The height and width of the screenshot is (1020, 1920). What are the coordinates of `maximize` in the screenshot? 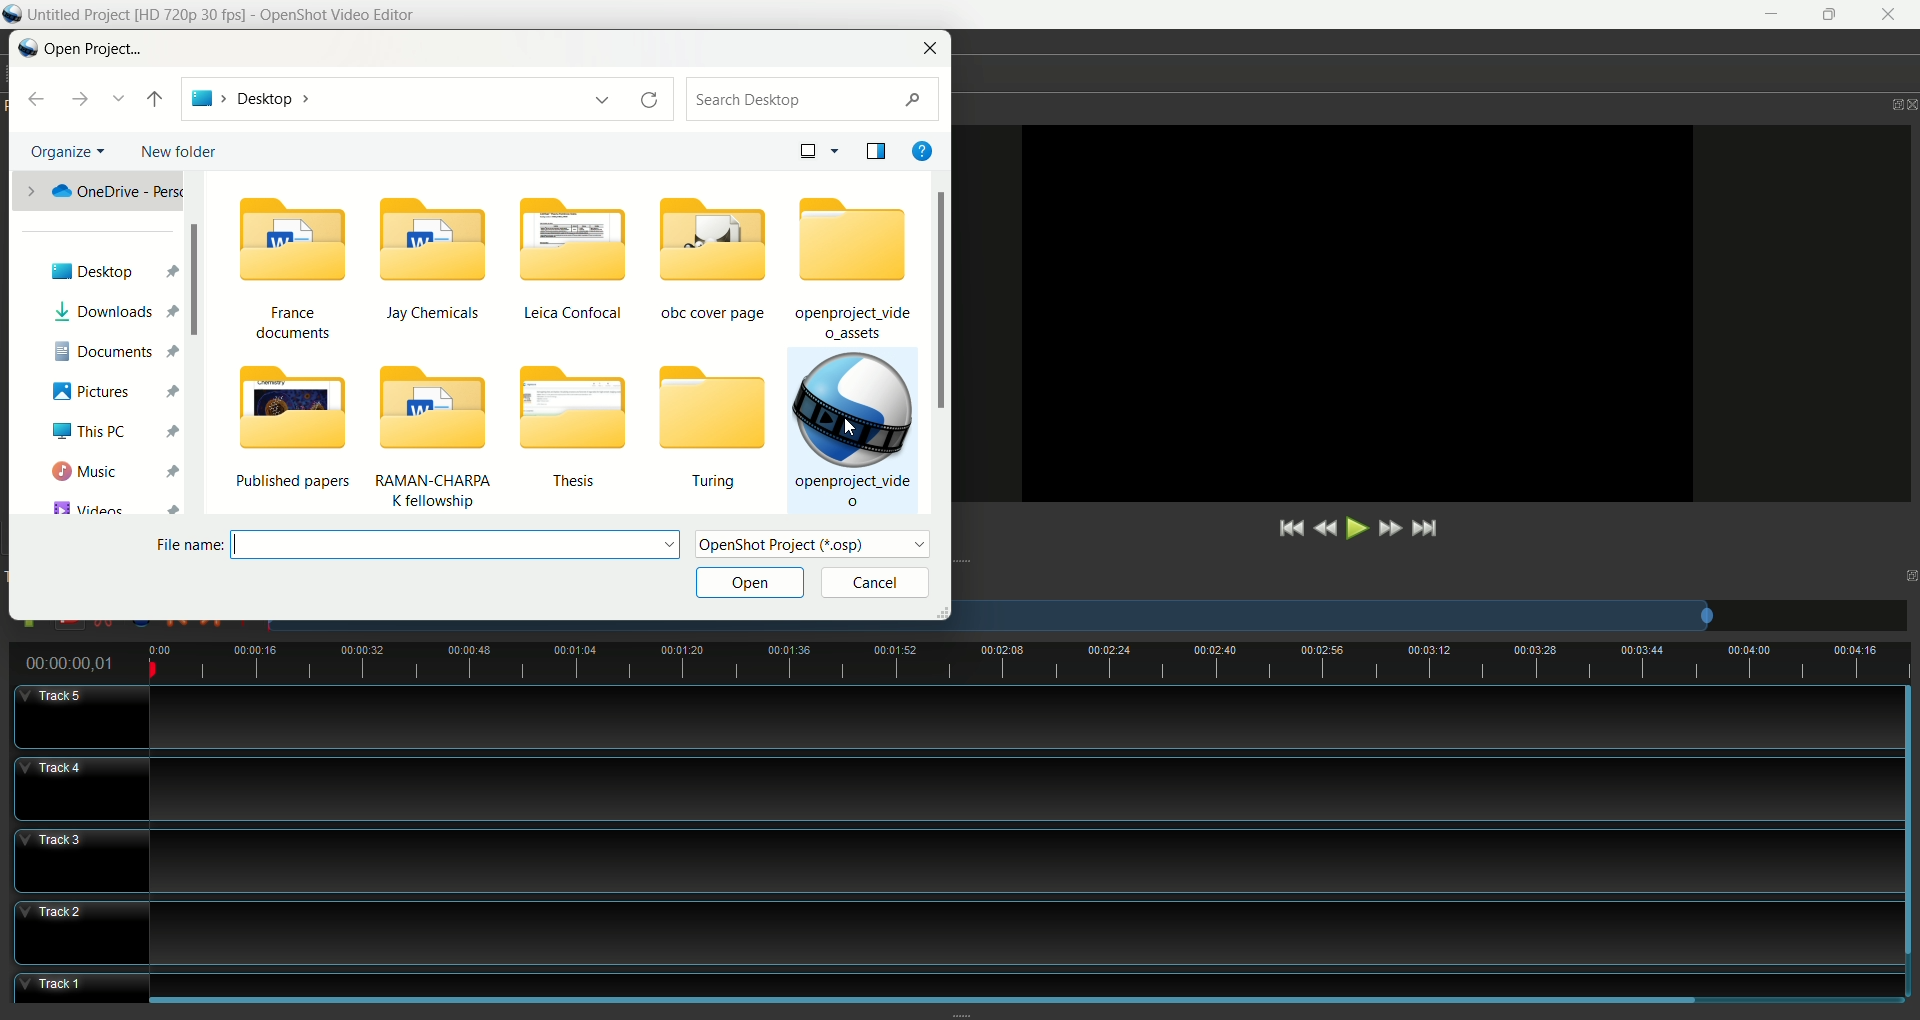 It's located at (1877, 98).